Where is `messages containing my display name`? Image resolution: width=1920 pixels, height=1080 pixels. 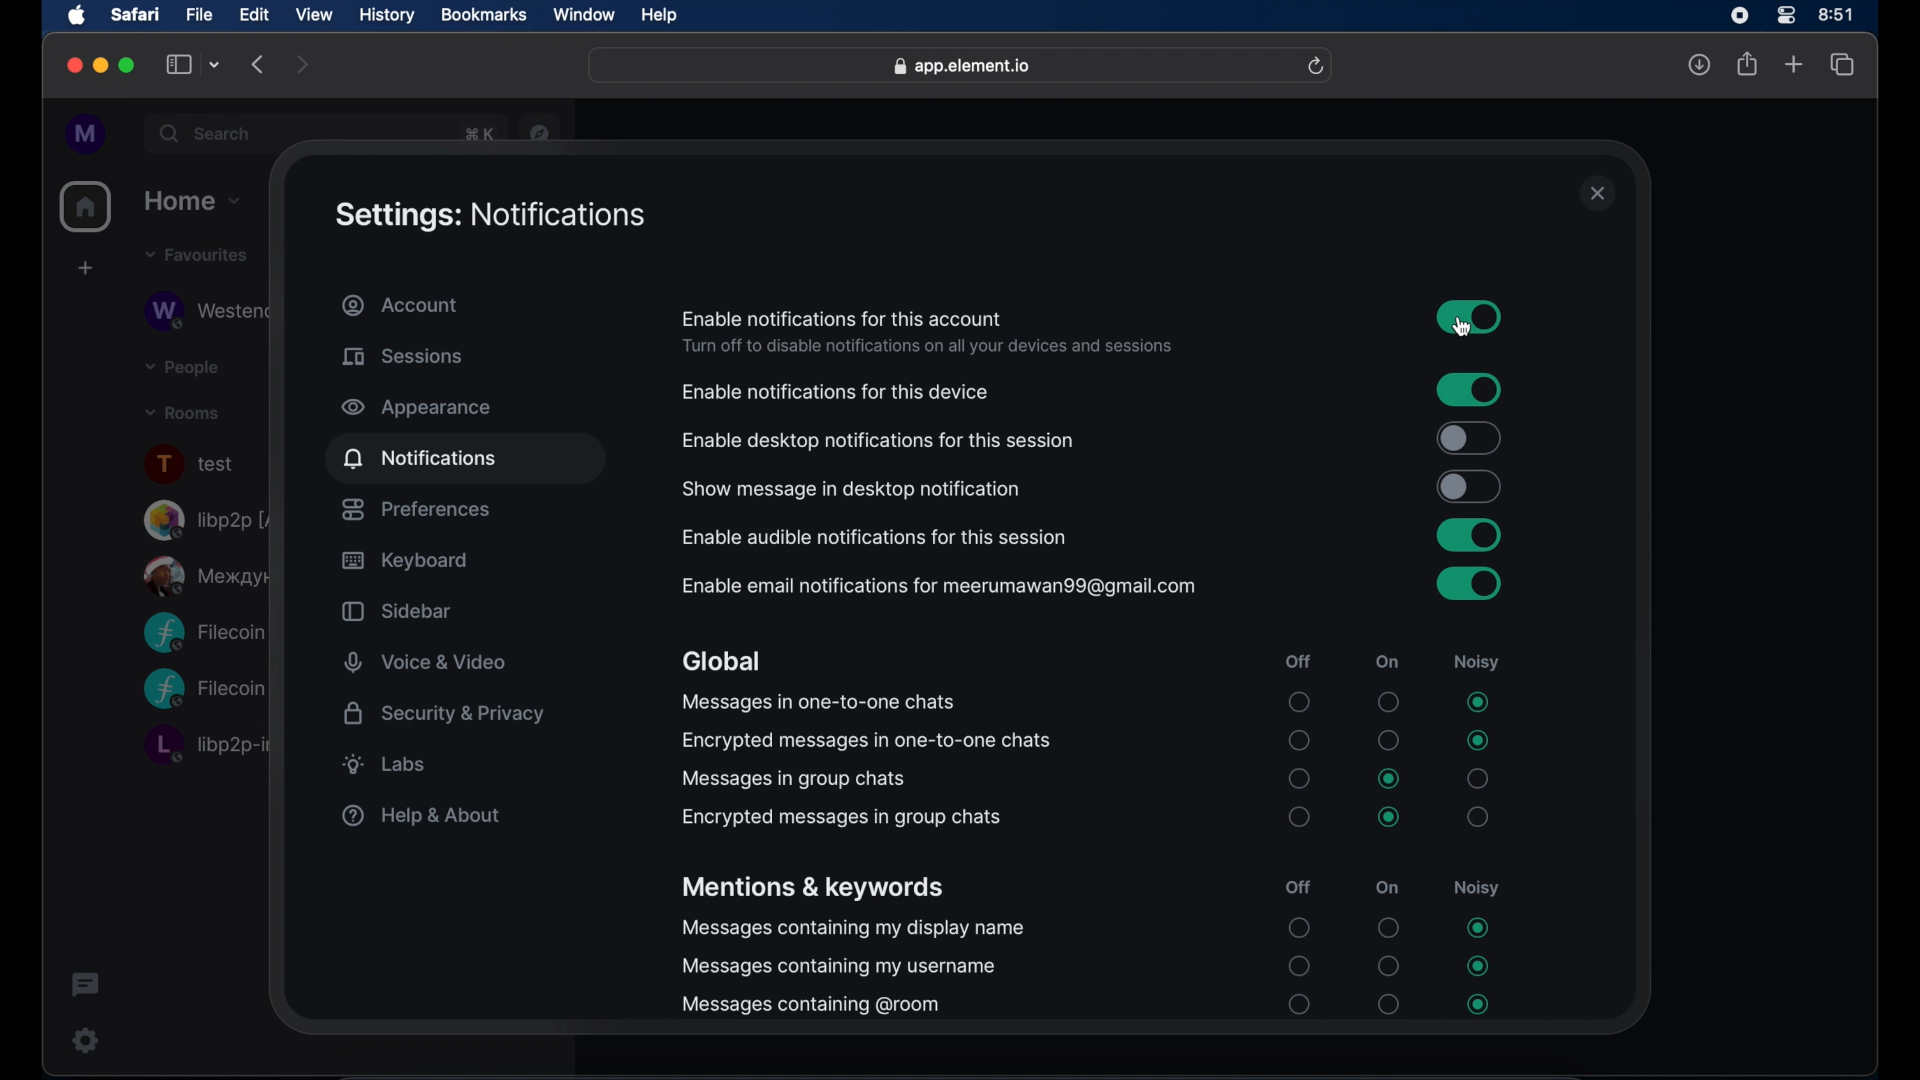 messages containing my display name is located at coordinates (854, 928).